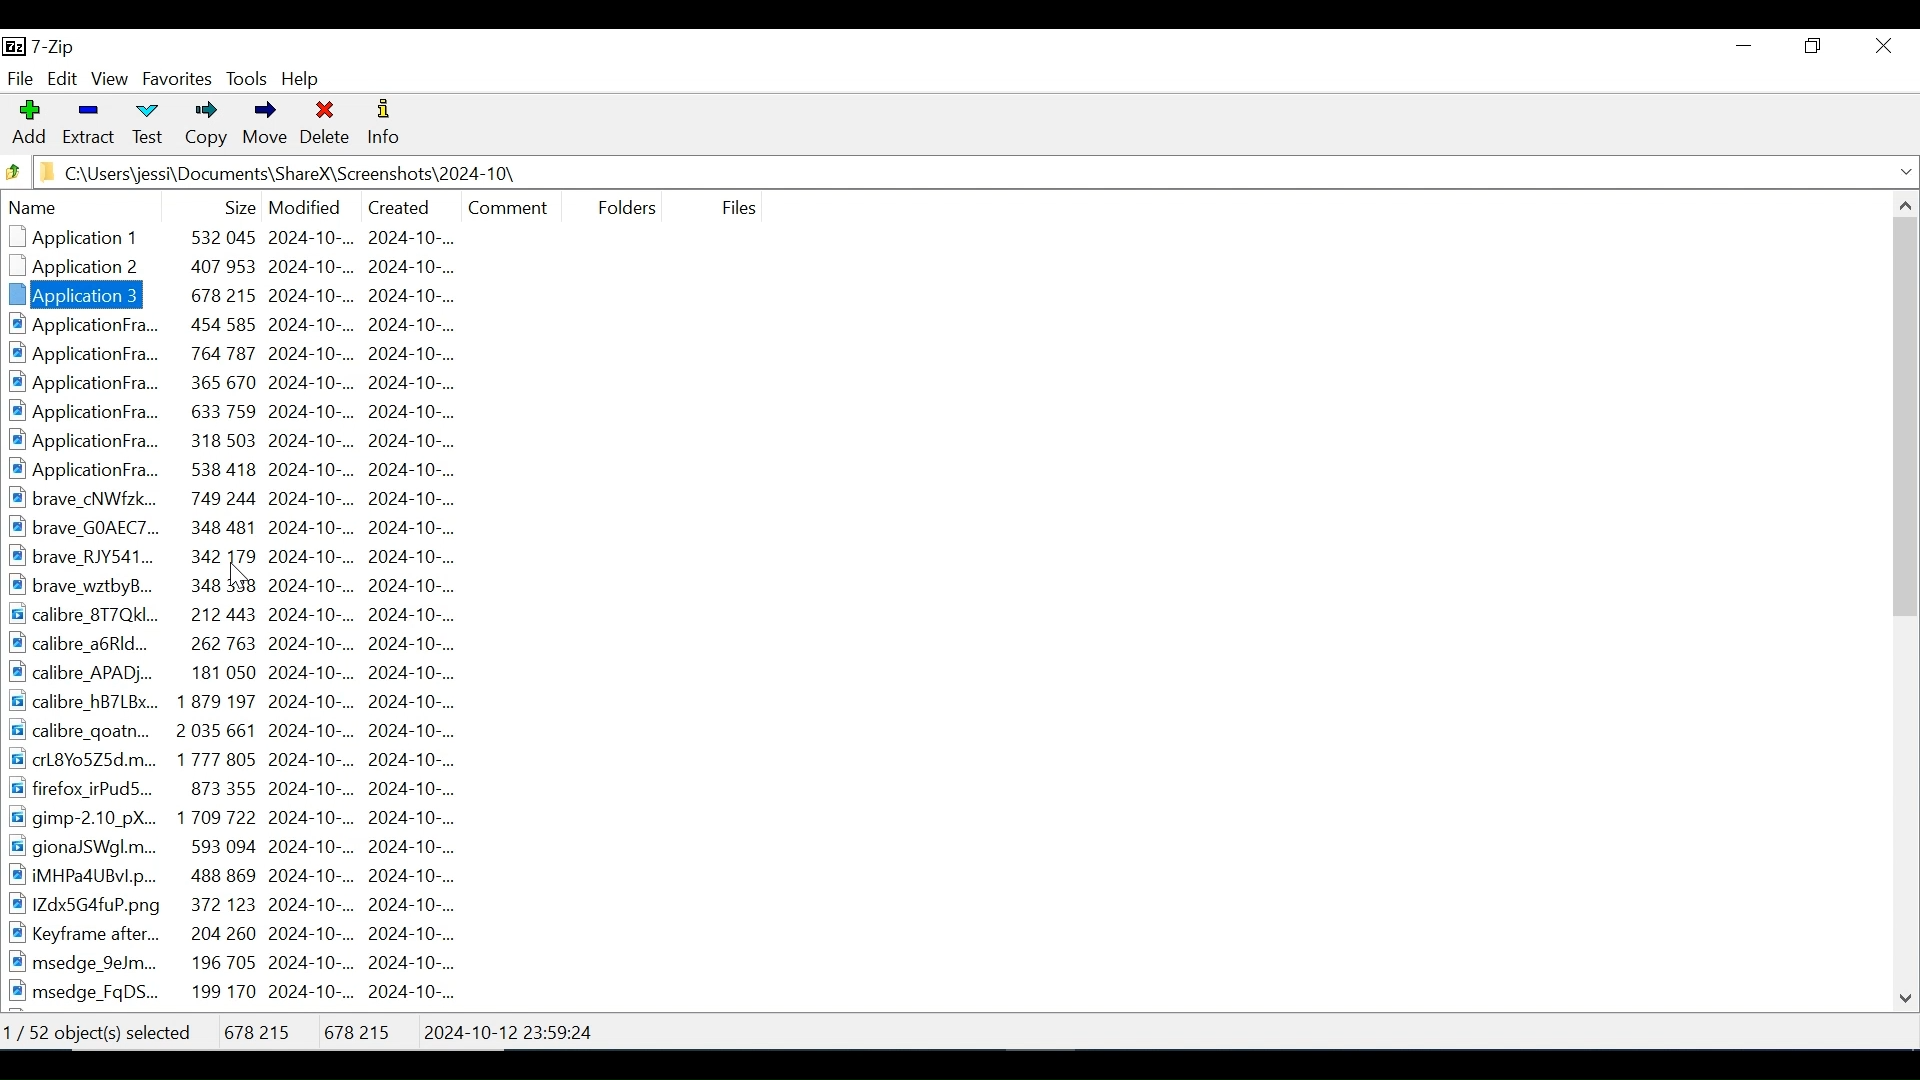 This screenshot has height=1080, width=1920. What do you see at coordinates (253, 675) in the screenshot?
I see `calibre_APAD... 181 050 2024-10-.. 2024-10-...` at bounding box center [253, 675].